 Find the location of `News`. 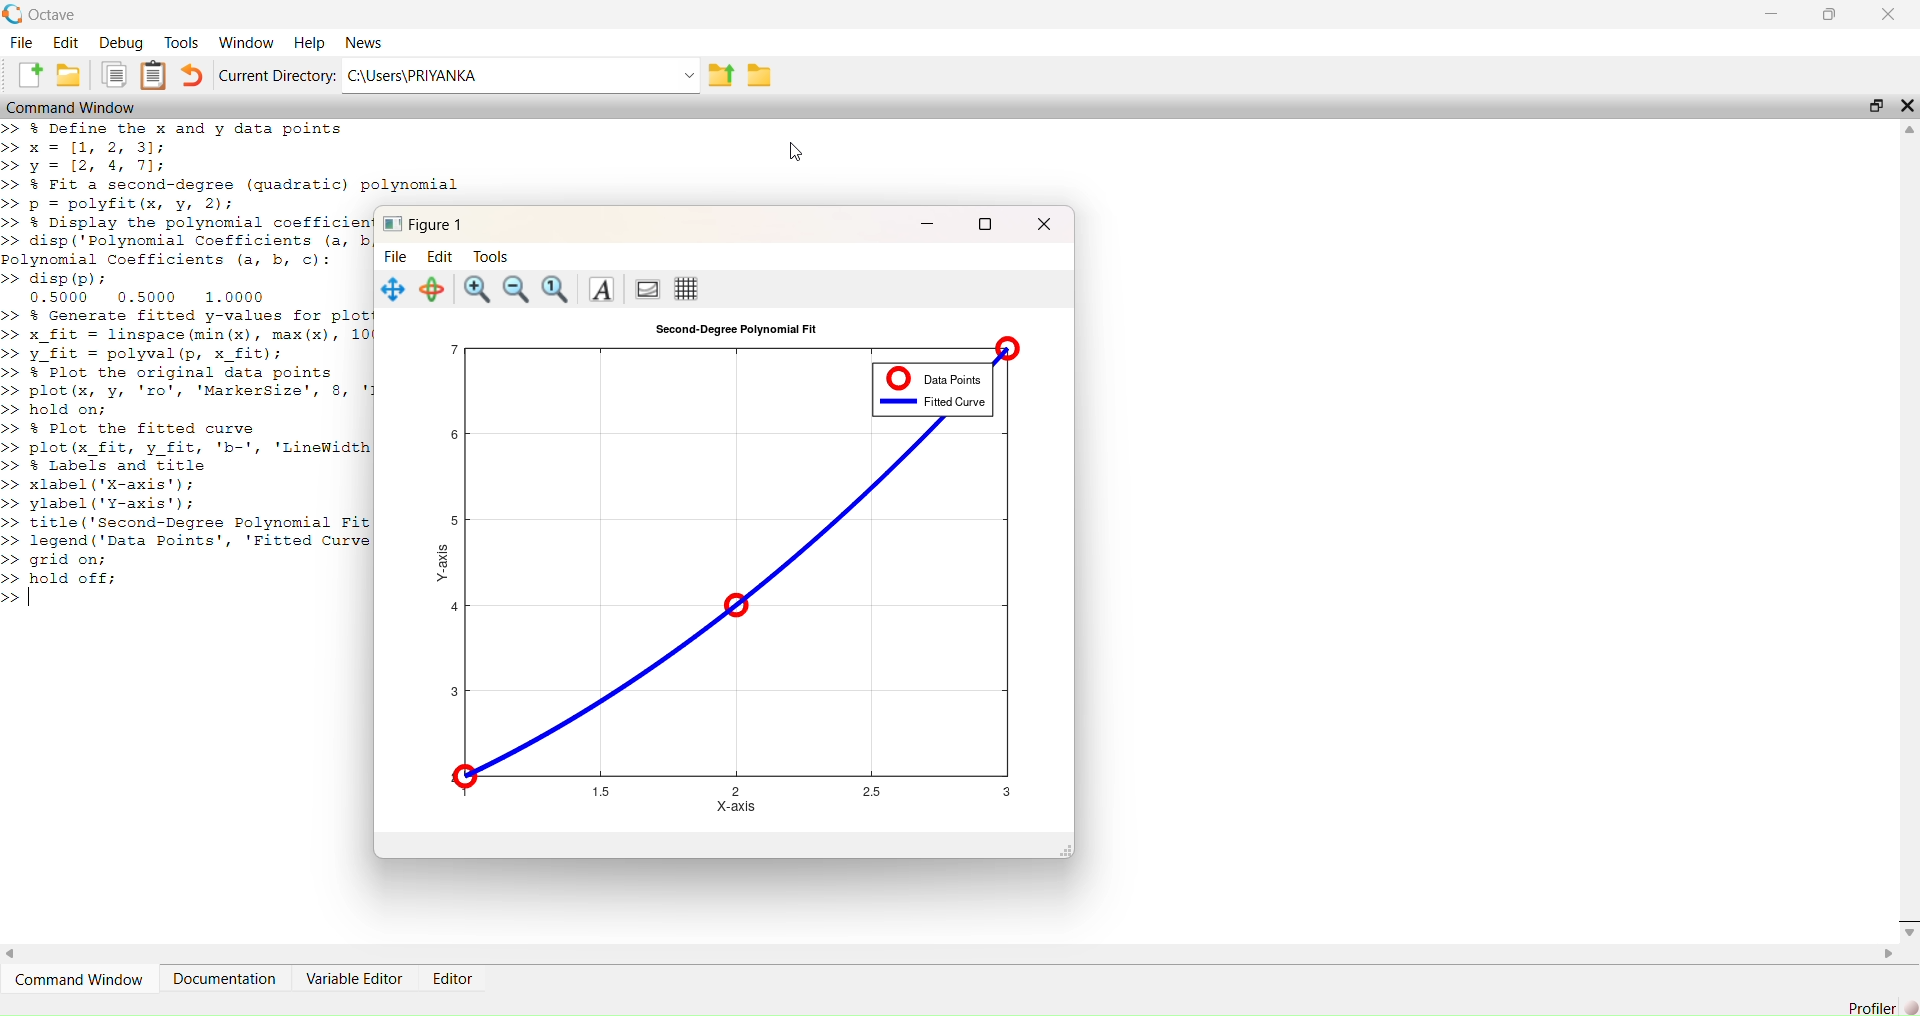

News is located at coordinates (370, 42).